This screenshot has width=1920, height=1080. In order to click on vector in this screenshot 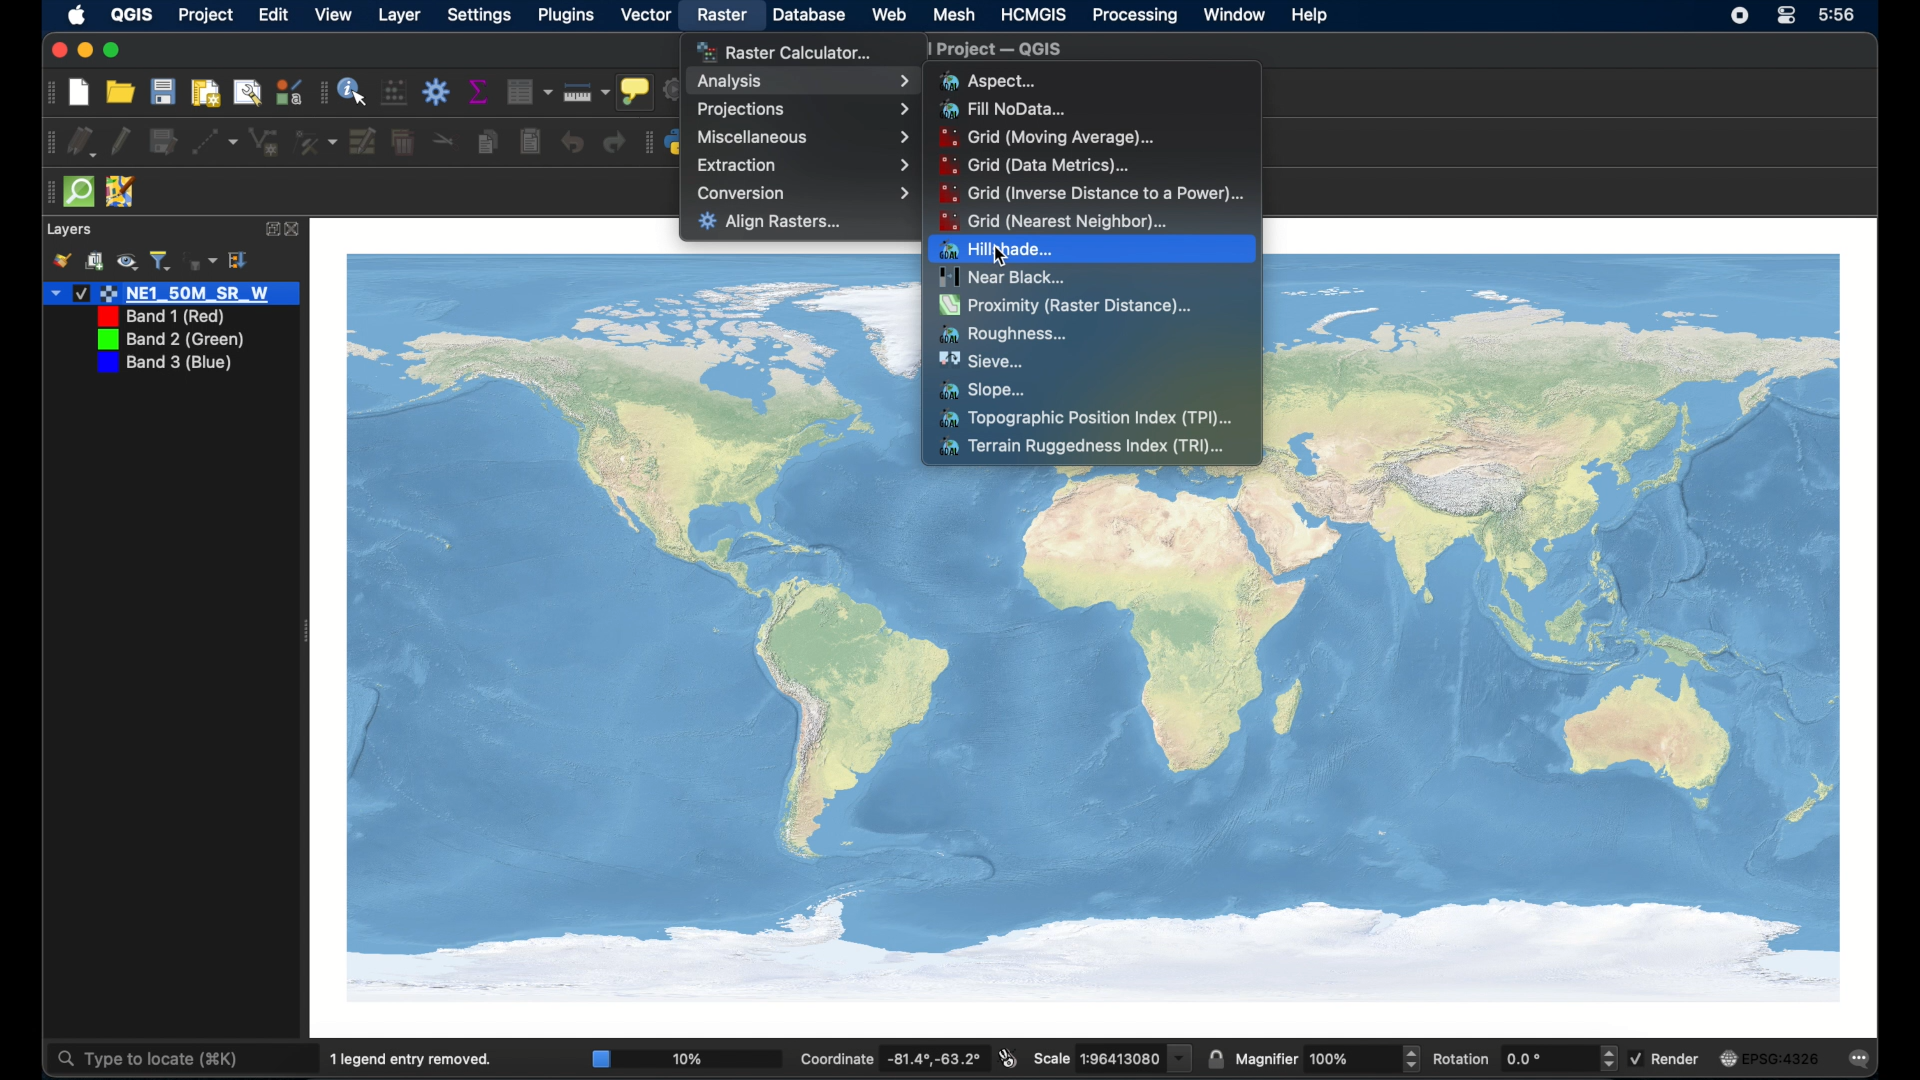, I will do `click(645, 14)`.